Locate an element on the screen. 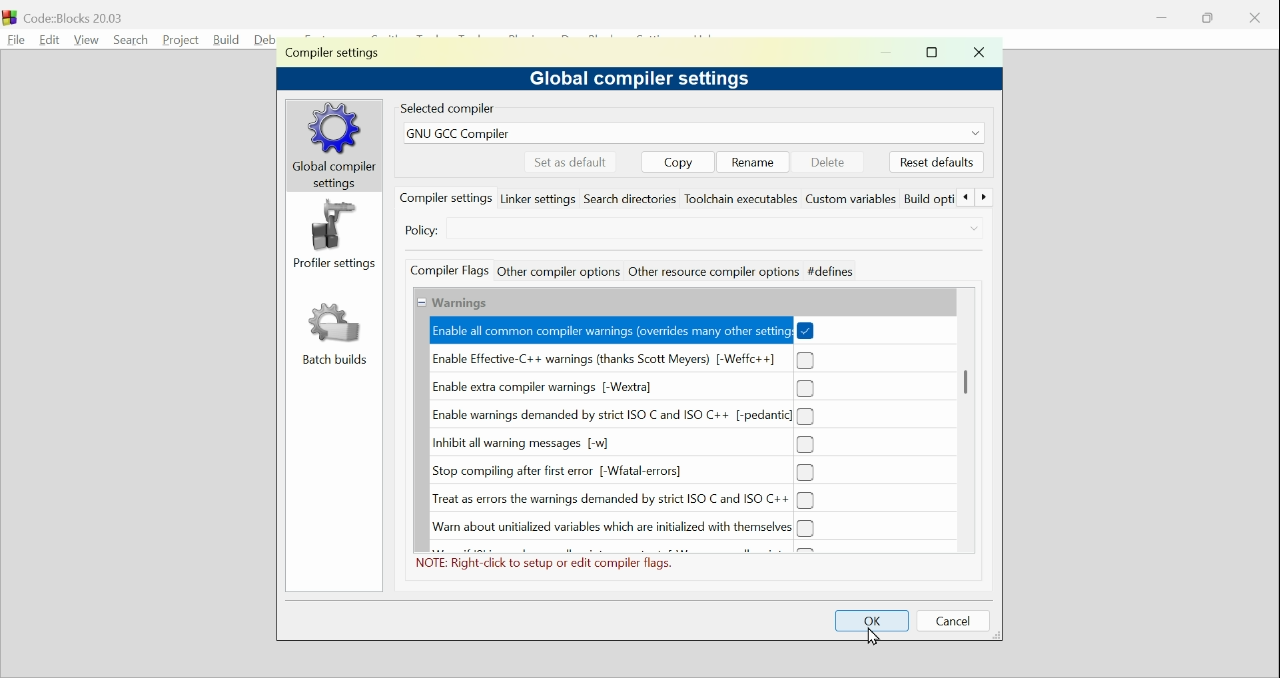 The width and height of the screenshot is (1280, 678). Search is located at coordinates (127, 38).